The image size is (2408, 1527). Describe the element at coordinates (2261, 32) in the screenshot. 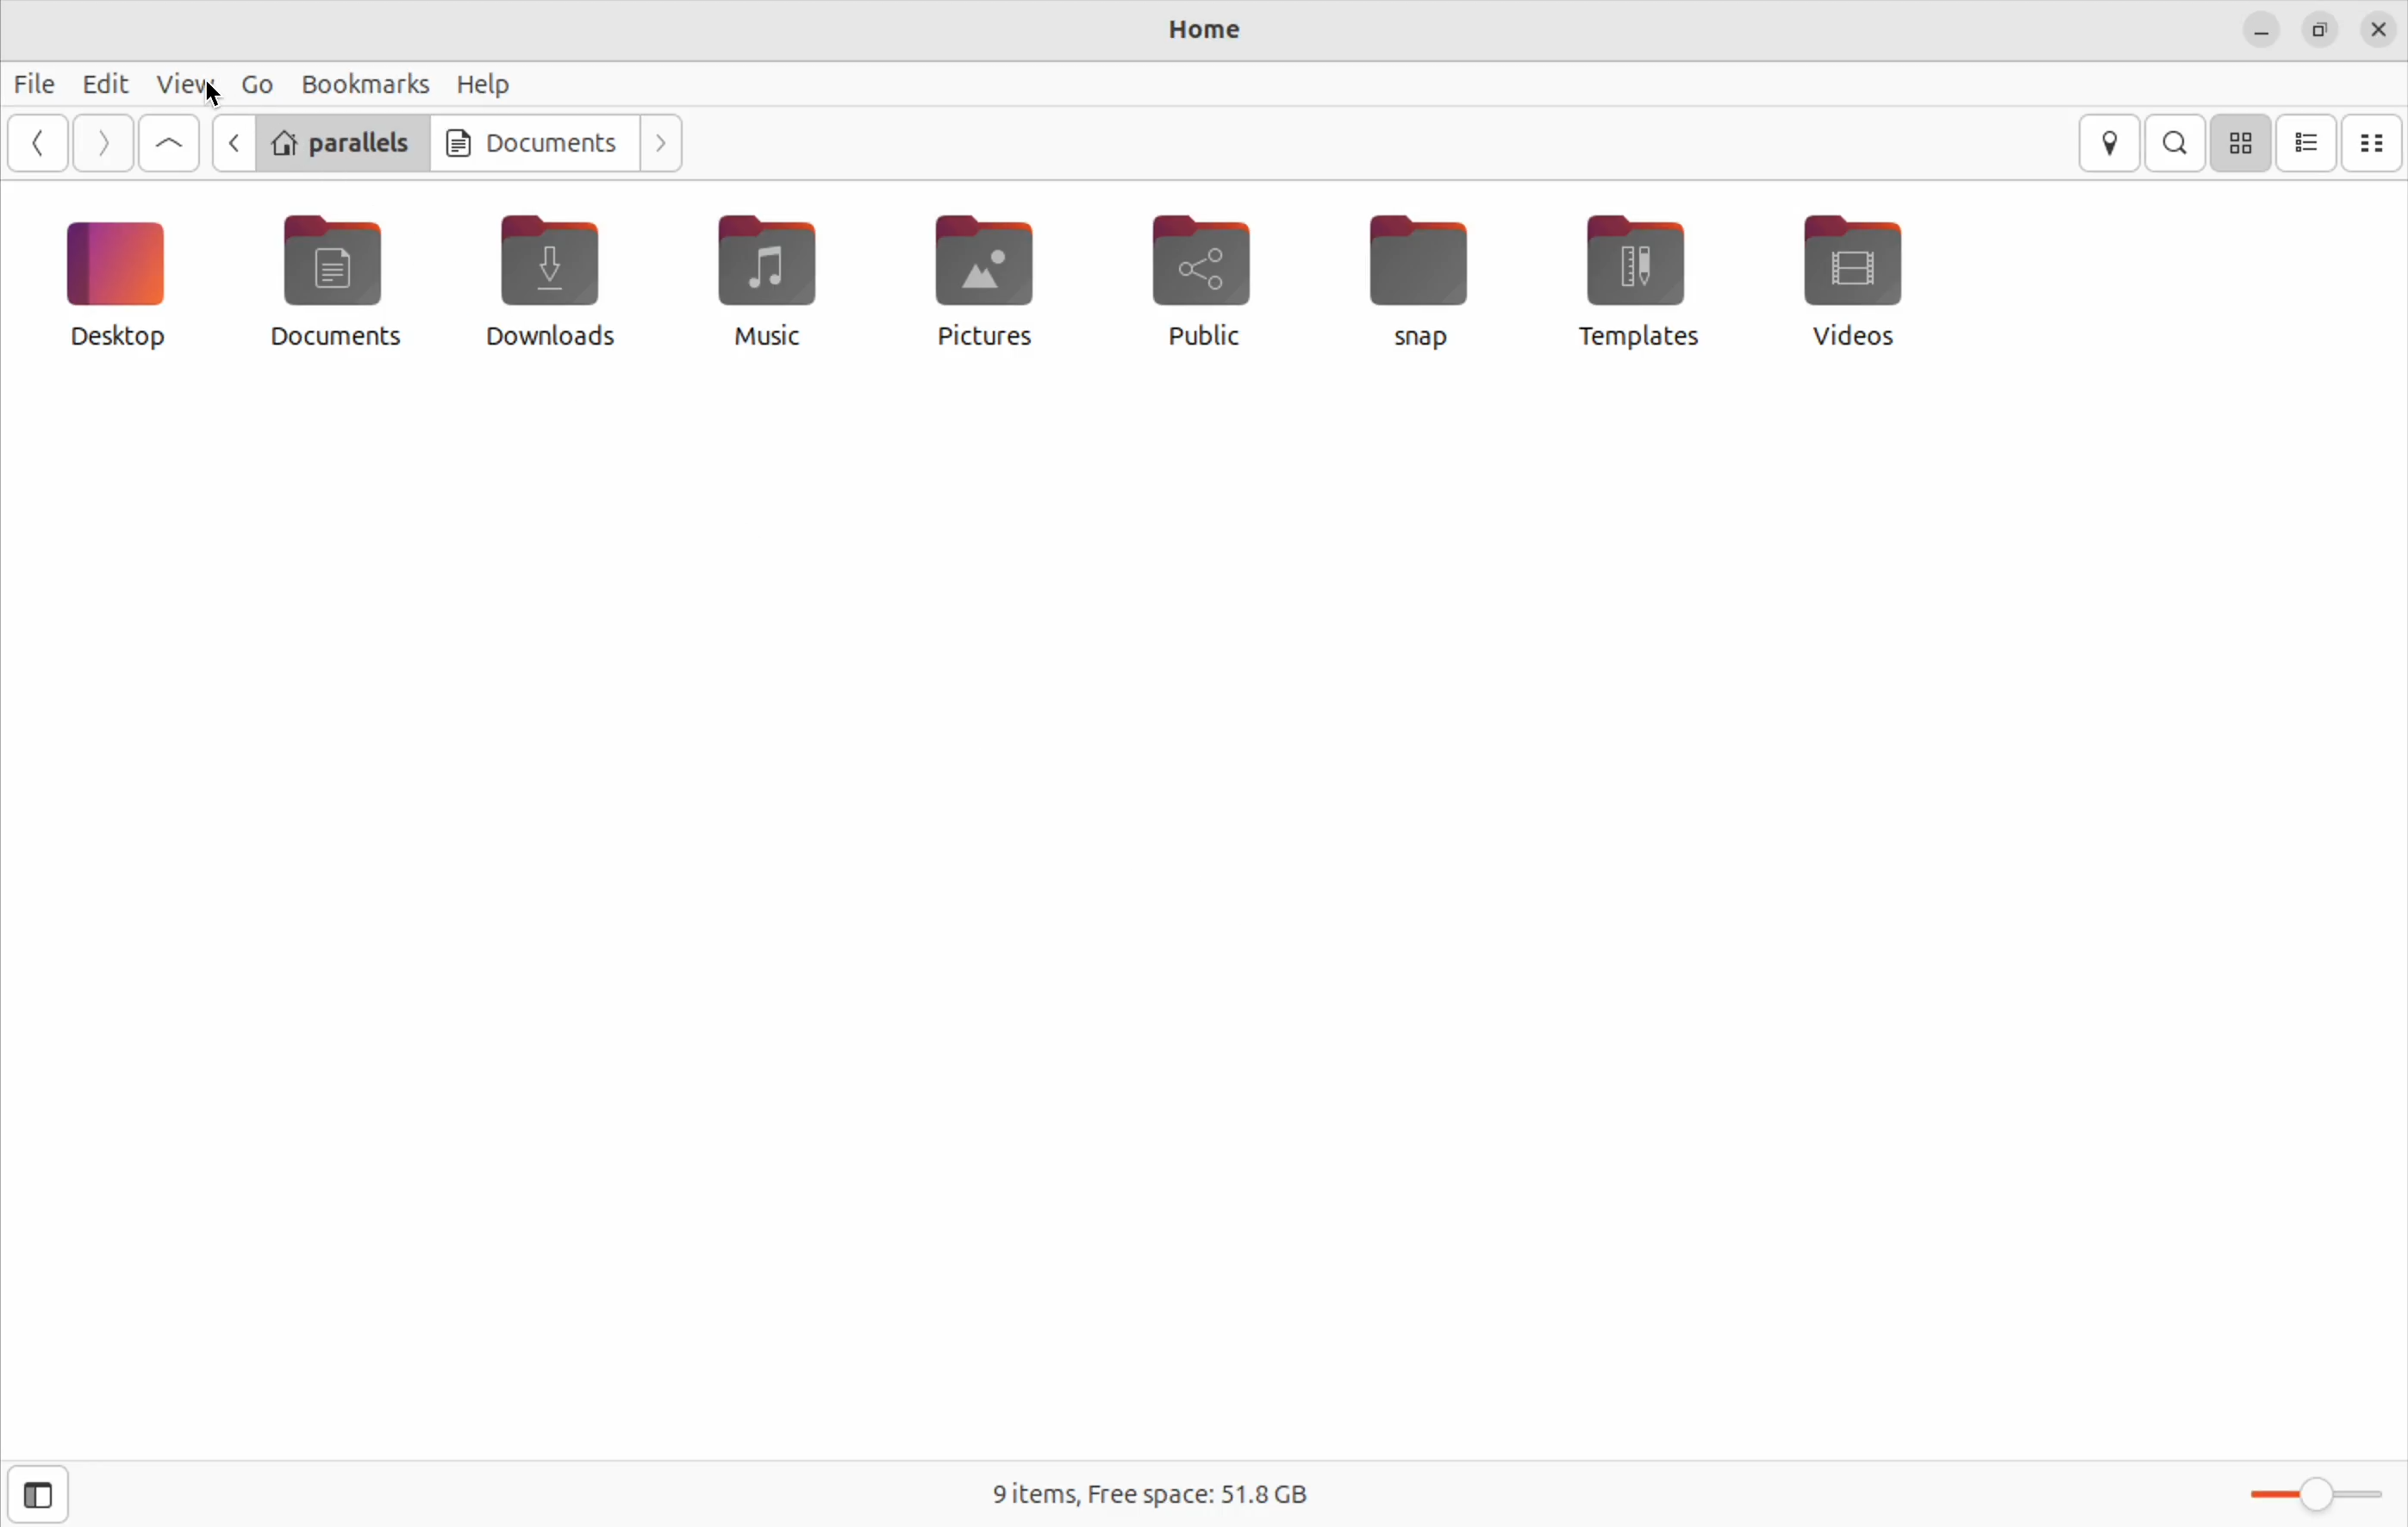

I see `minimize` at that location.